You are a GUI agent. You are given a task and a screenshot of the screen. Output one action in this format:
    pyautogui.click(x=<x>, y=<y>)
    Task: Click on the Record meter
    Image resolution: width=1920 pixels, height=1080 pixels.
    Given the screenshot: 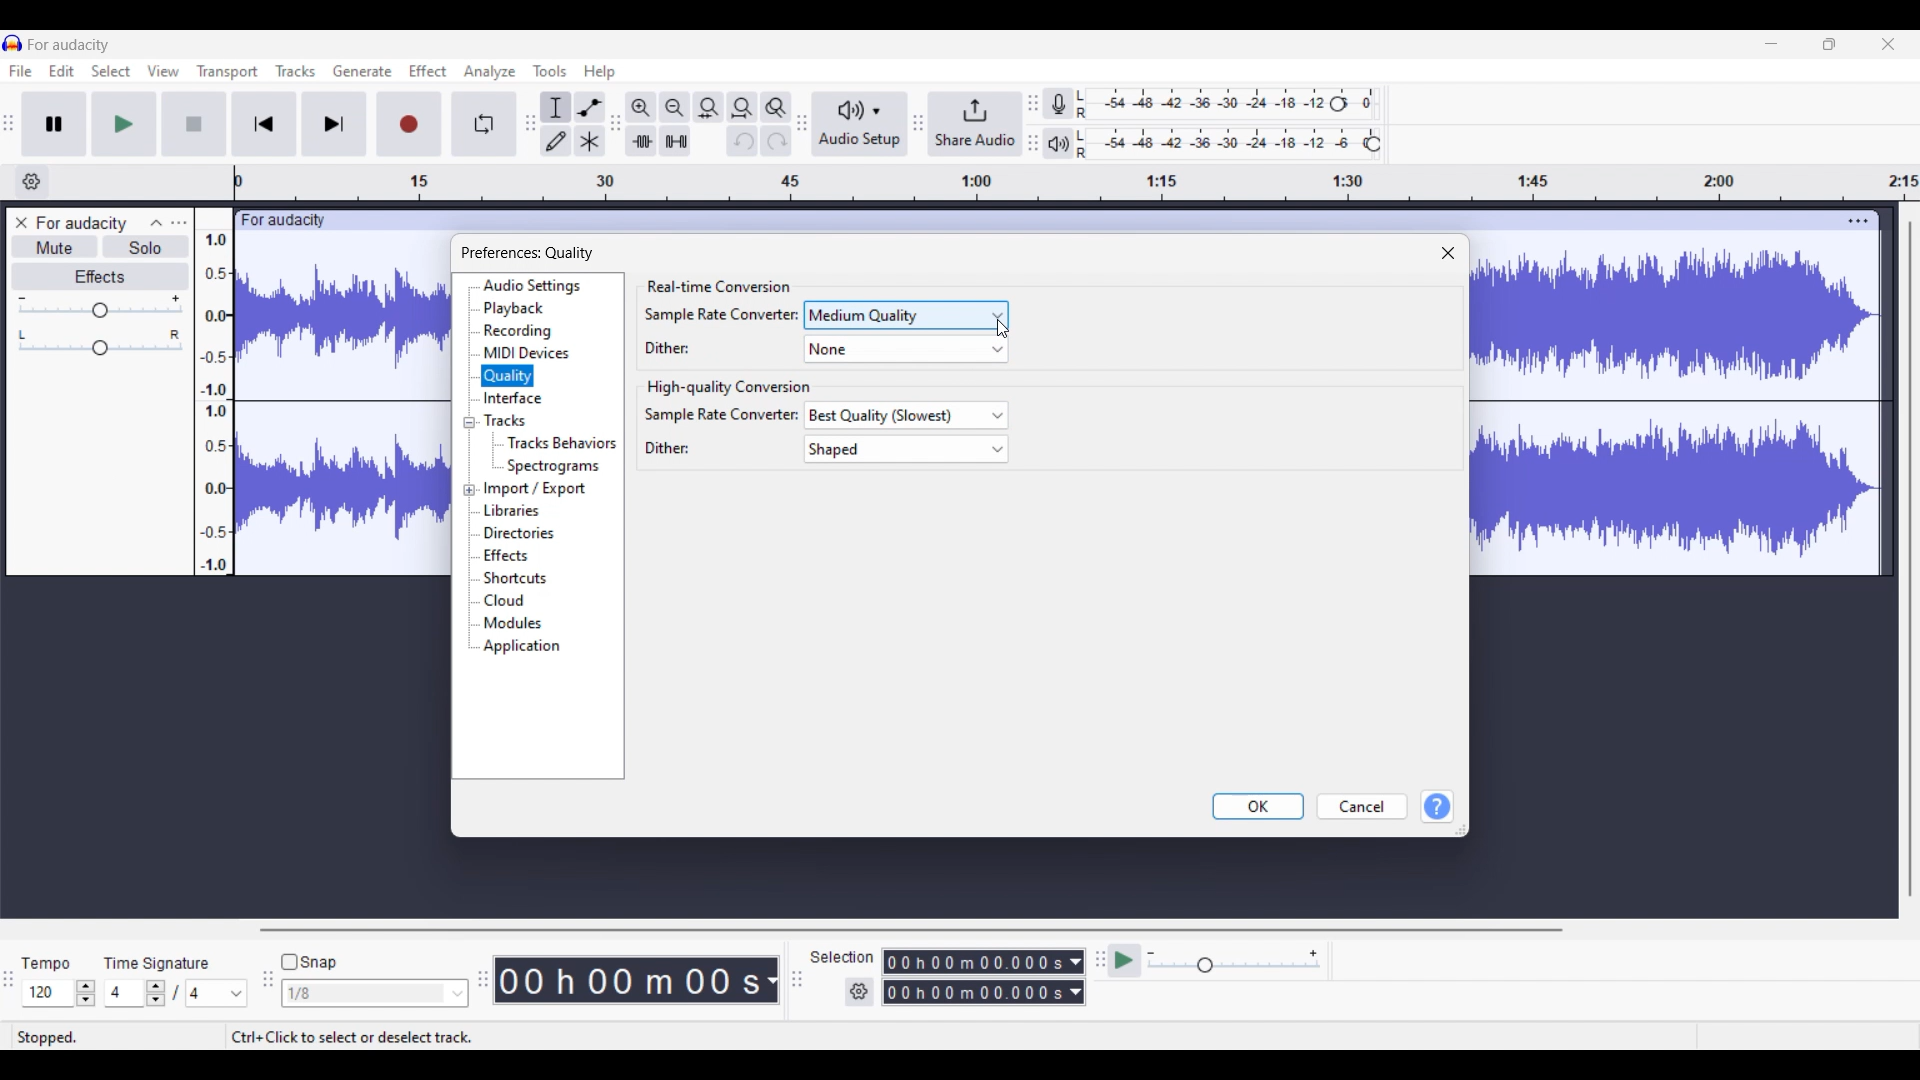 What is the action you would take?
    pyautogui.click(x=1058, y=104)
    